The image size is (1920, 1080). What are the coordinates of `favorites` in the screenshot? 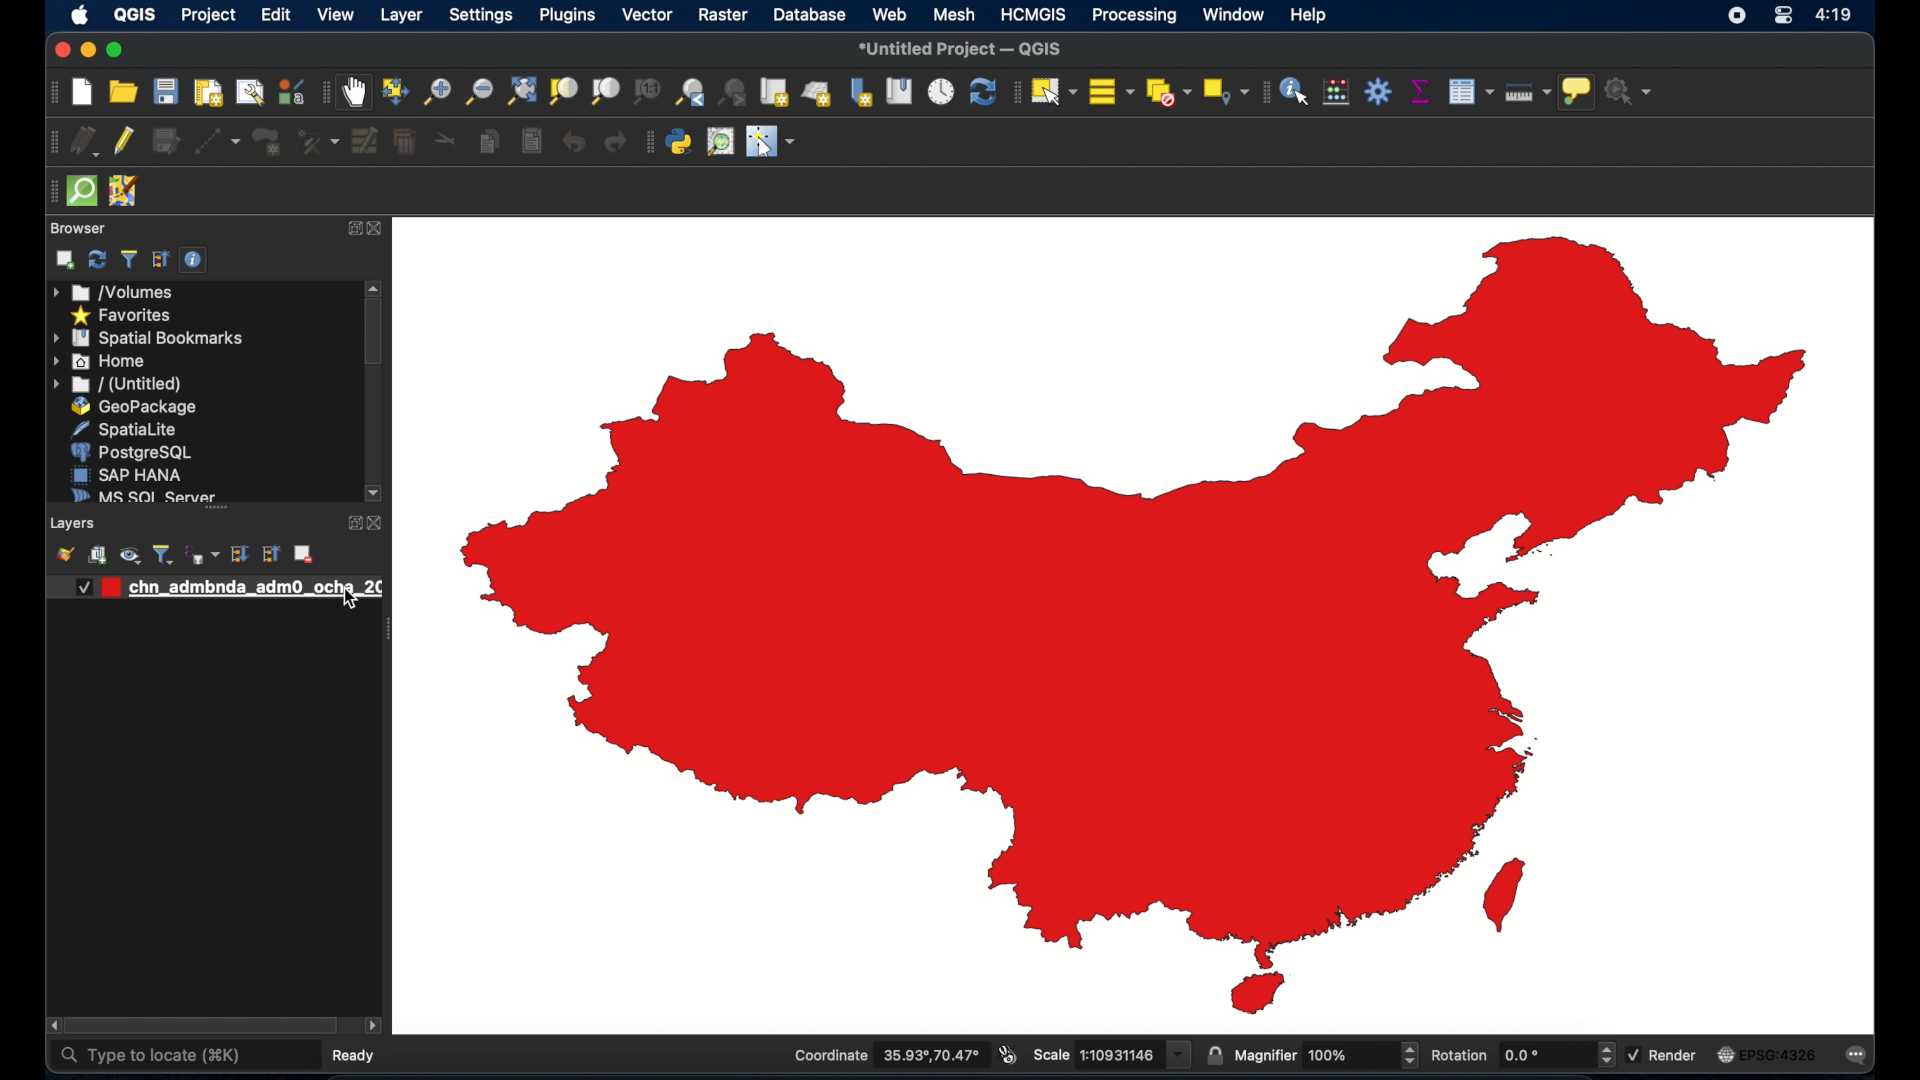 It's located at (120, 316).